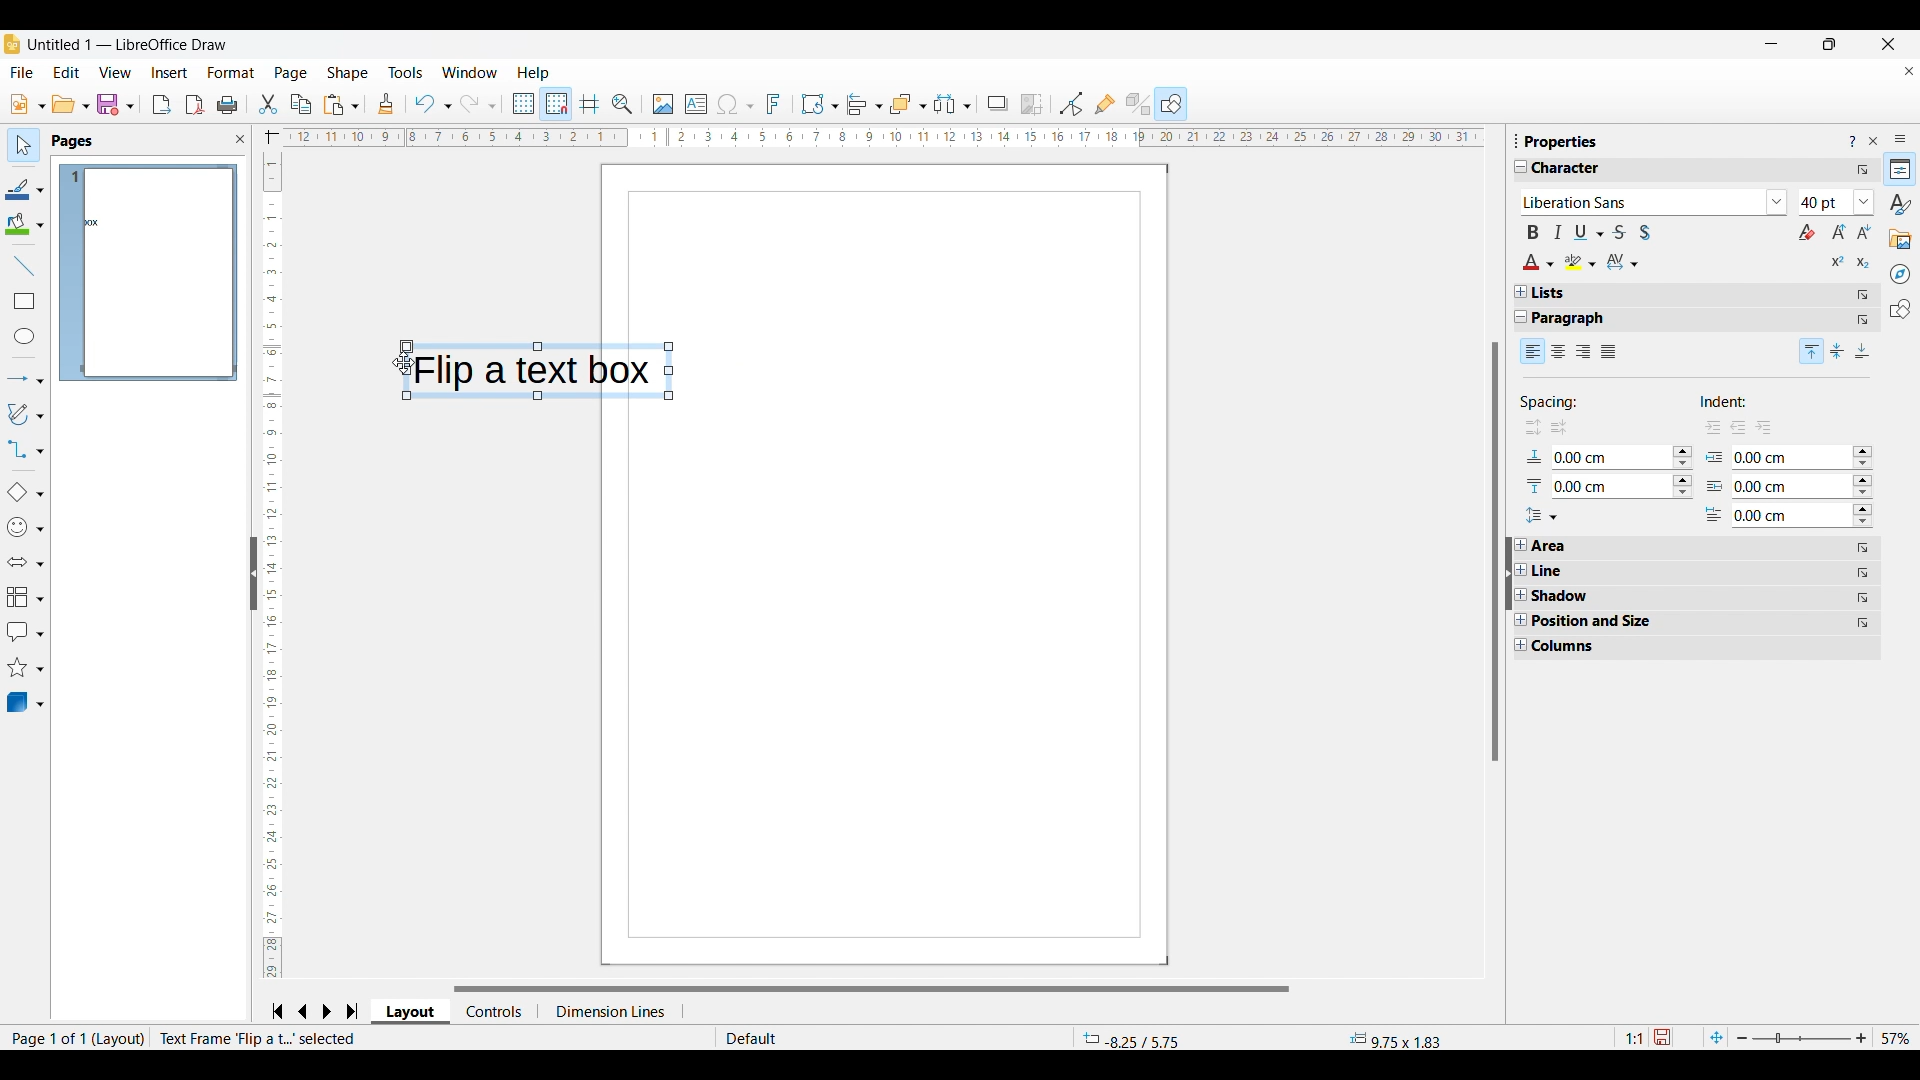  I want to click on Text color options, so click(1539, 262).